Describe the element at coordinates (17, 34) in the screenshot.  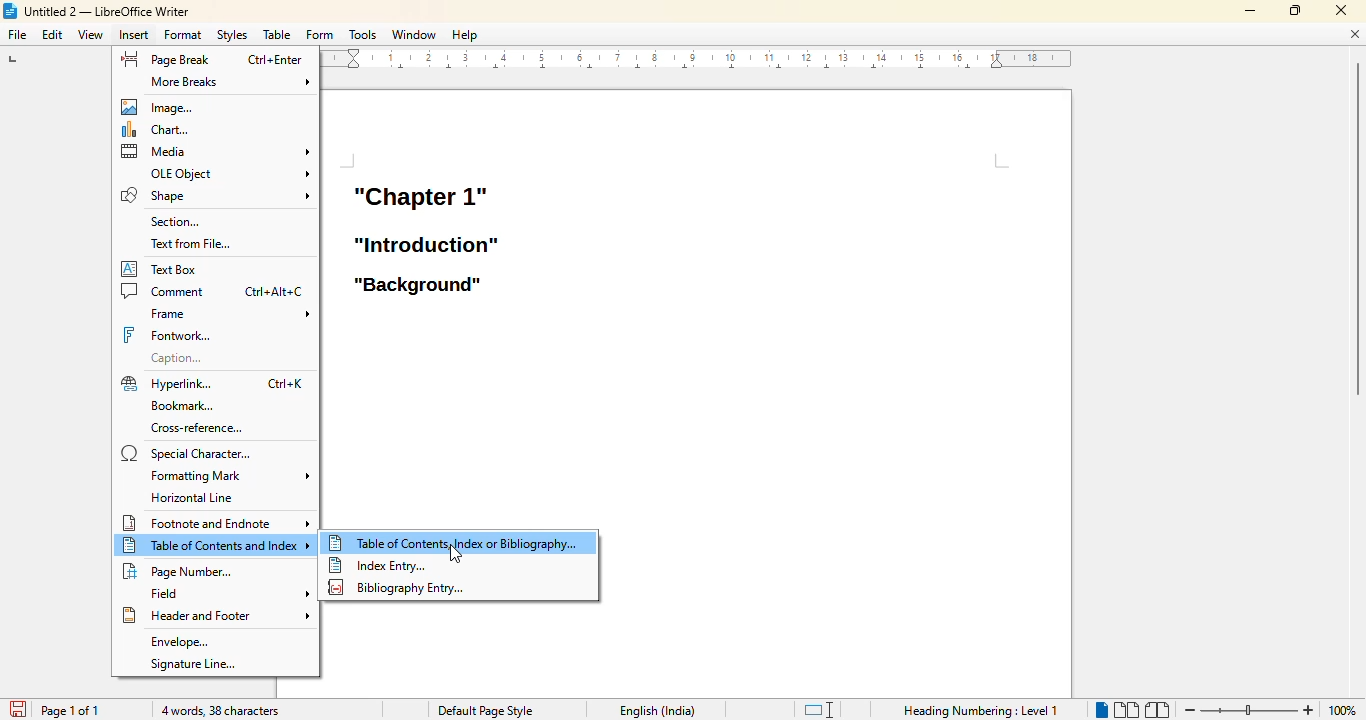
I see `file` at that location.